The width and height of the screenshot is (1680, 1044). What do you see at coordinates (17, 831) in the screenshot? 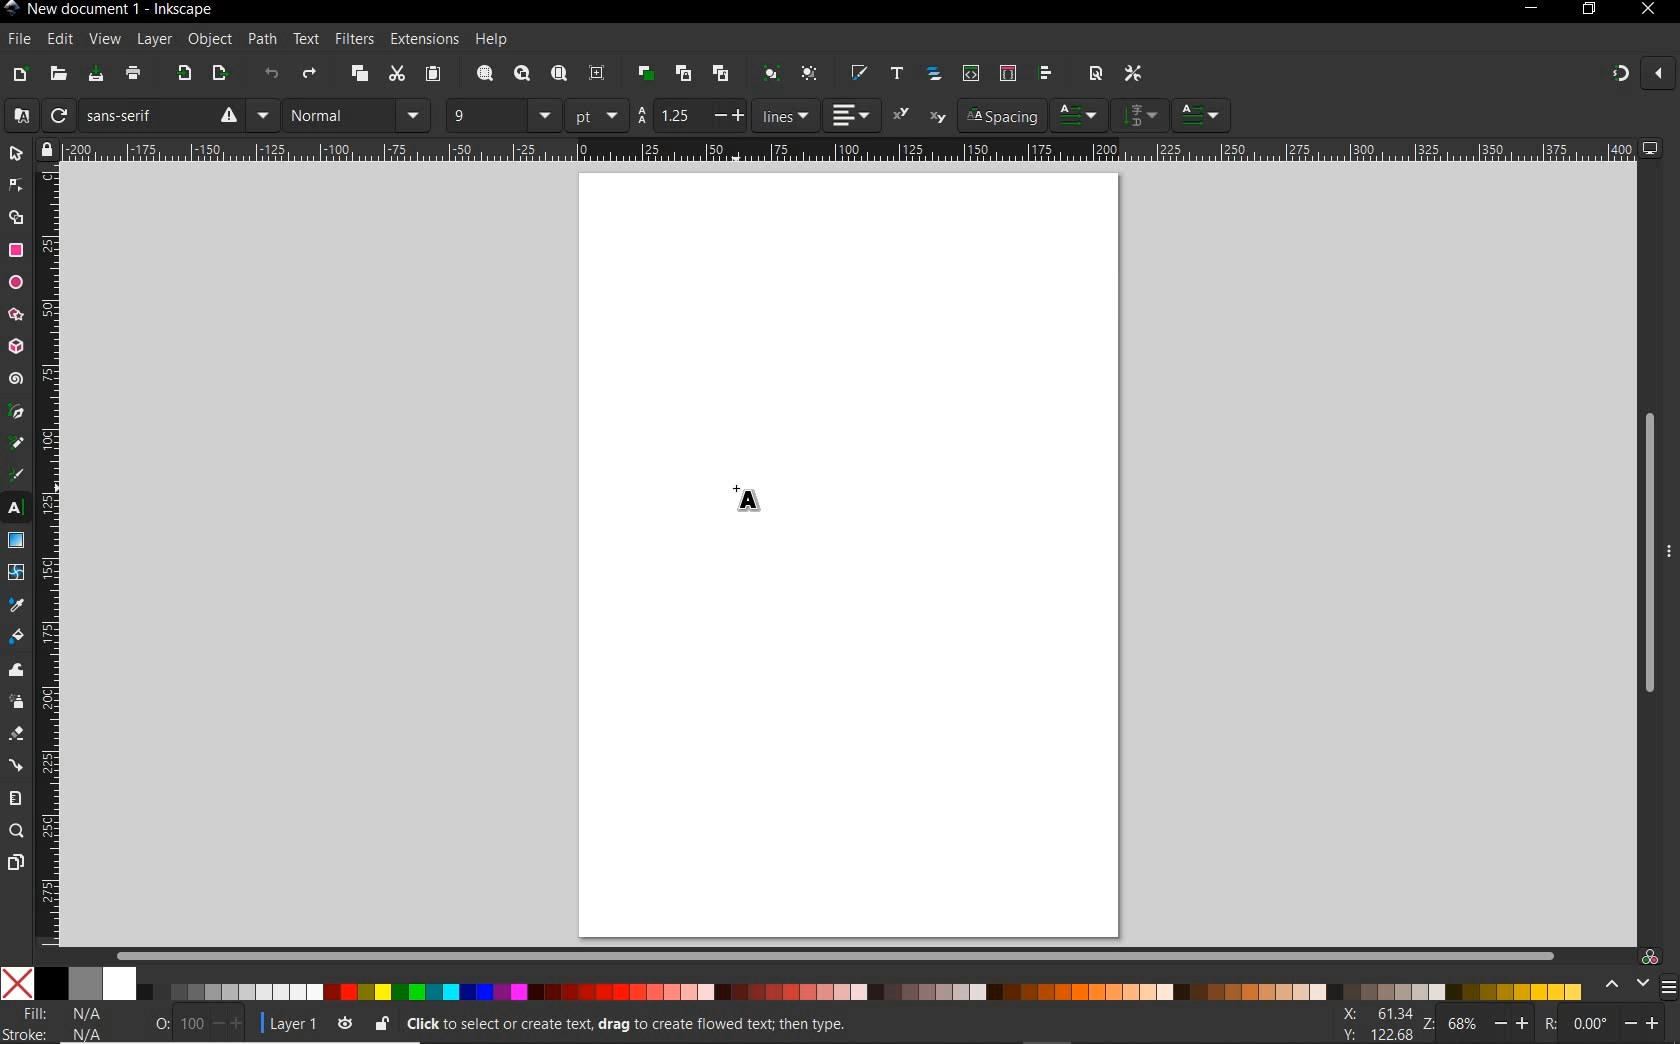
I see `zoom tool` at bounding box center [17, 831].